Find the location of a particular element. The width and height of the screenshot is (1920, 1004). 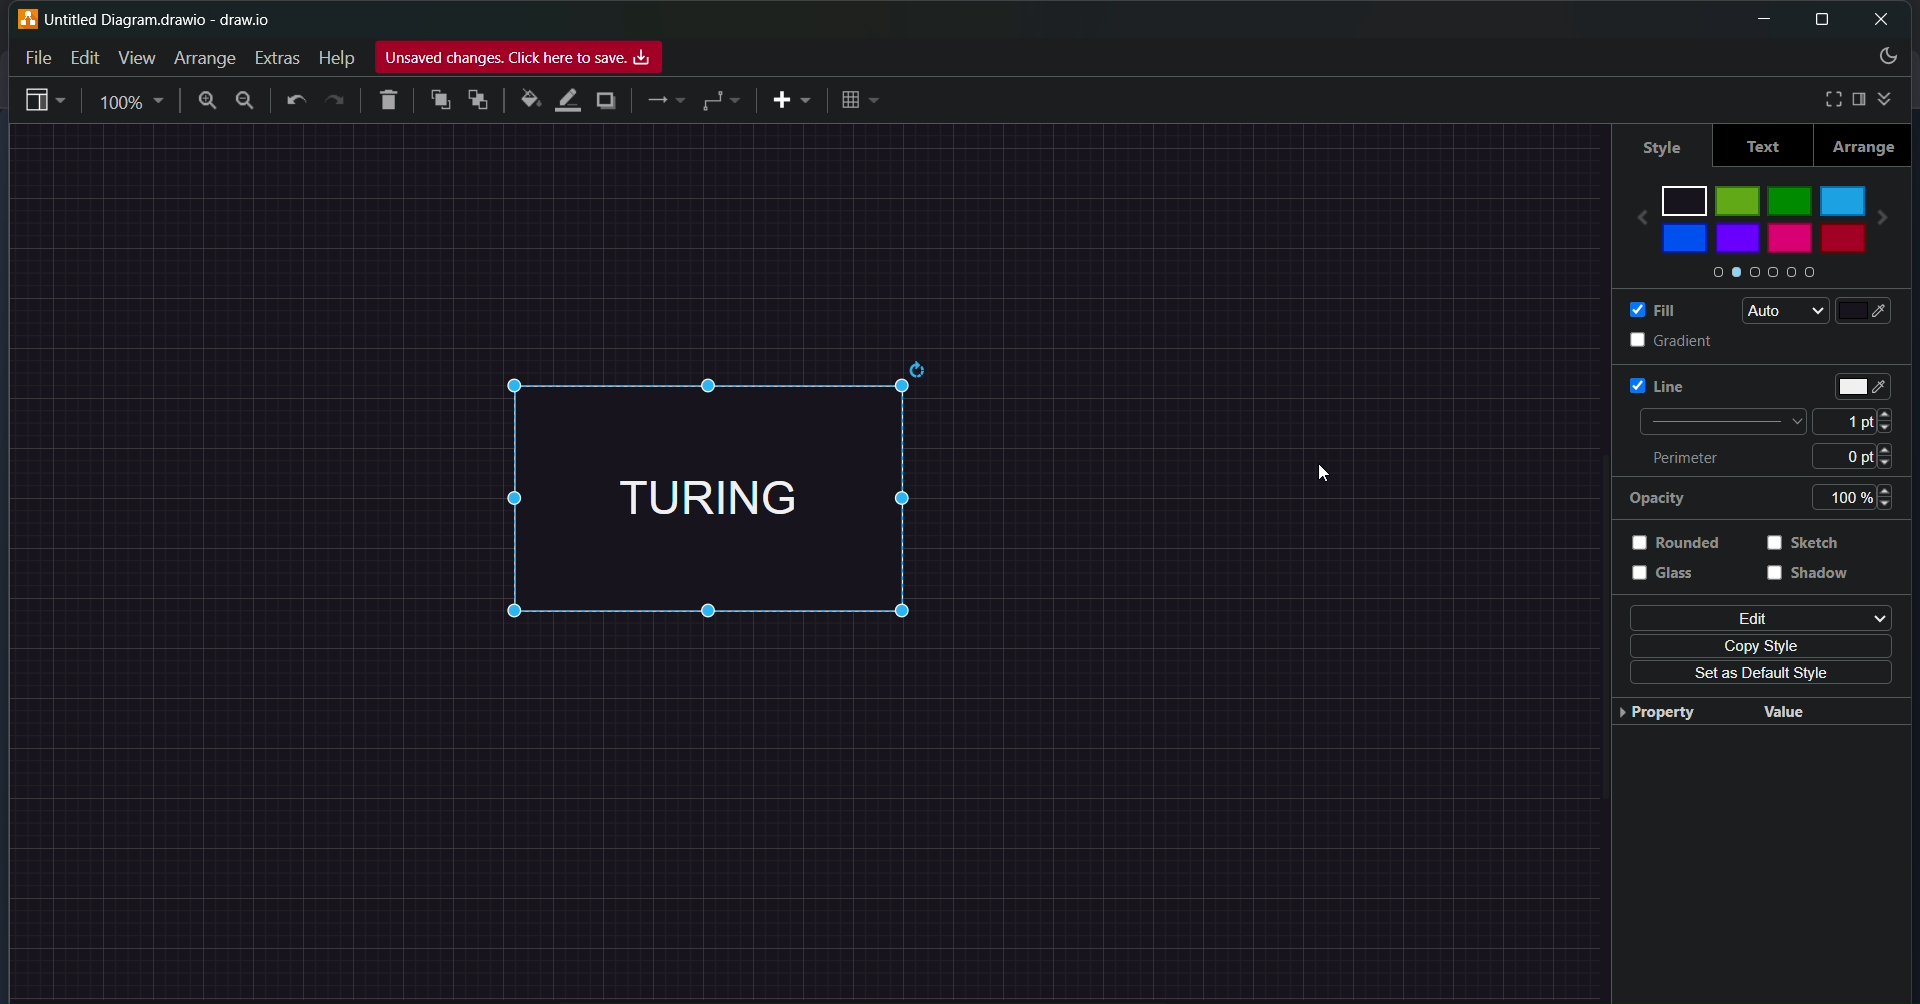

sidebar is located at coordinates (1858, 99).